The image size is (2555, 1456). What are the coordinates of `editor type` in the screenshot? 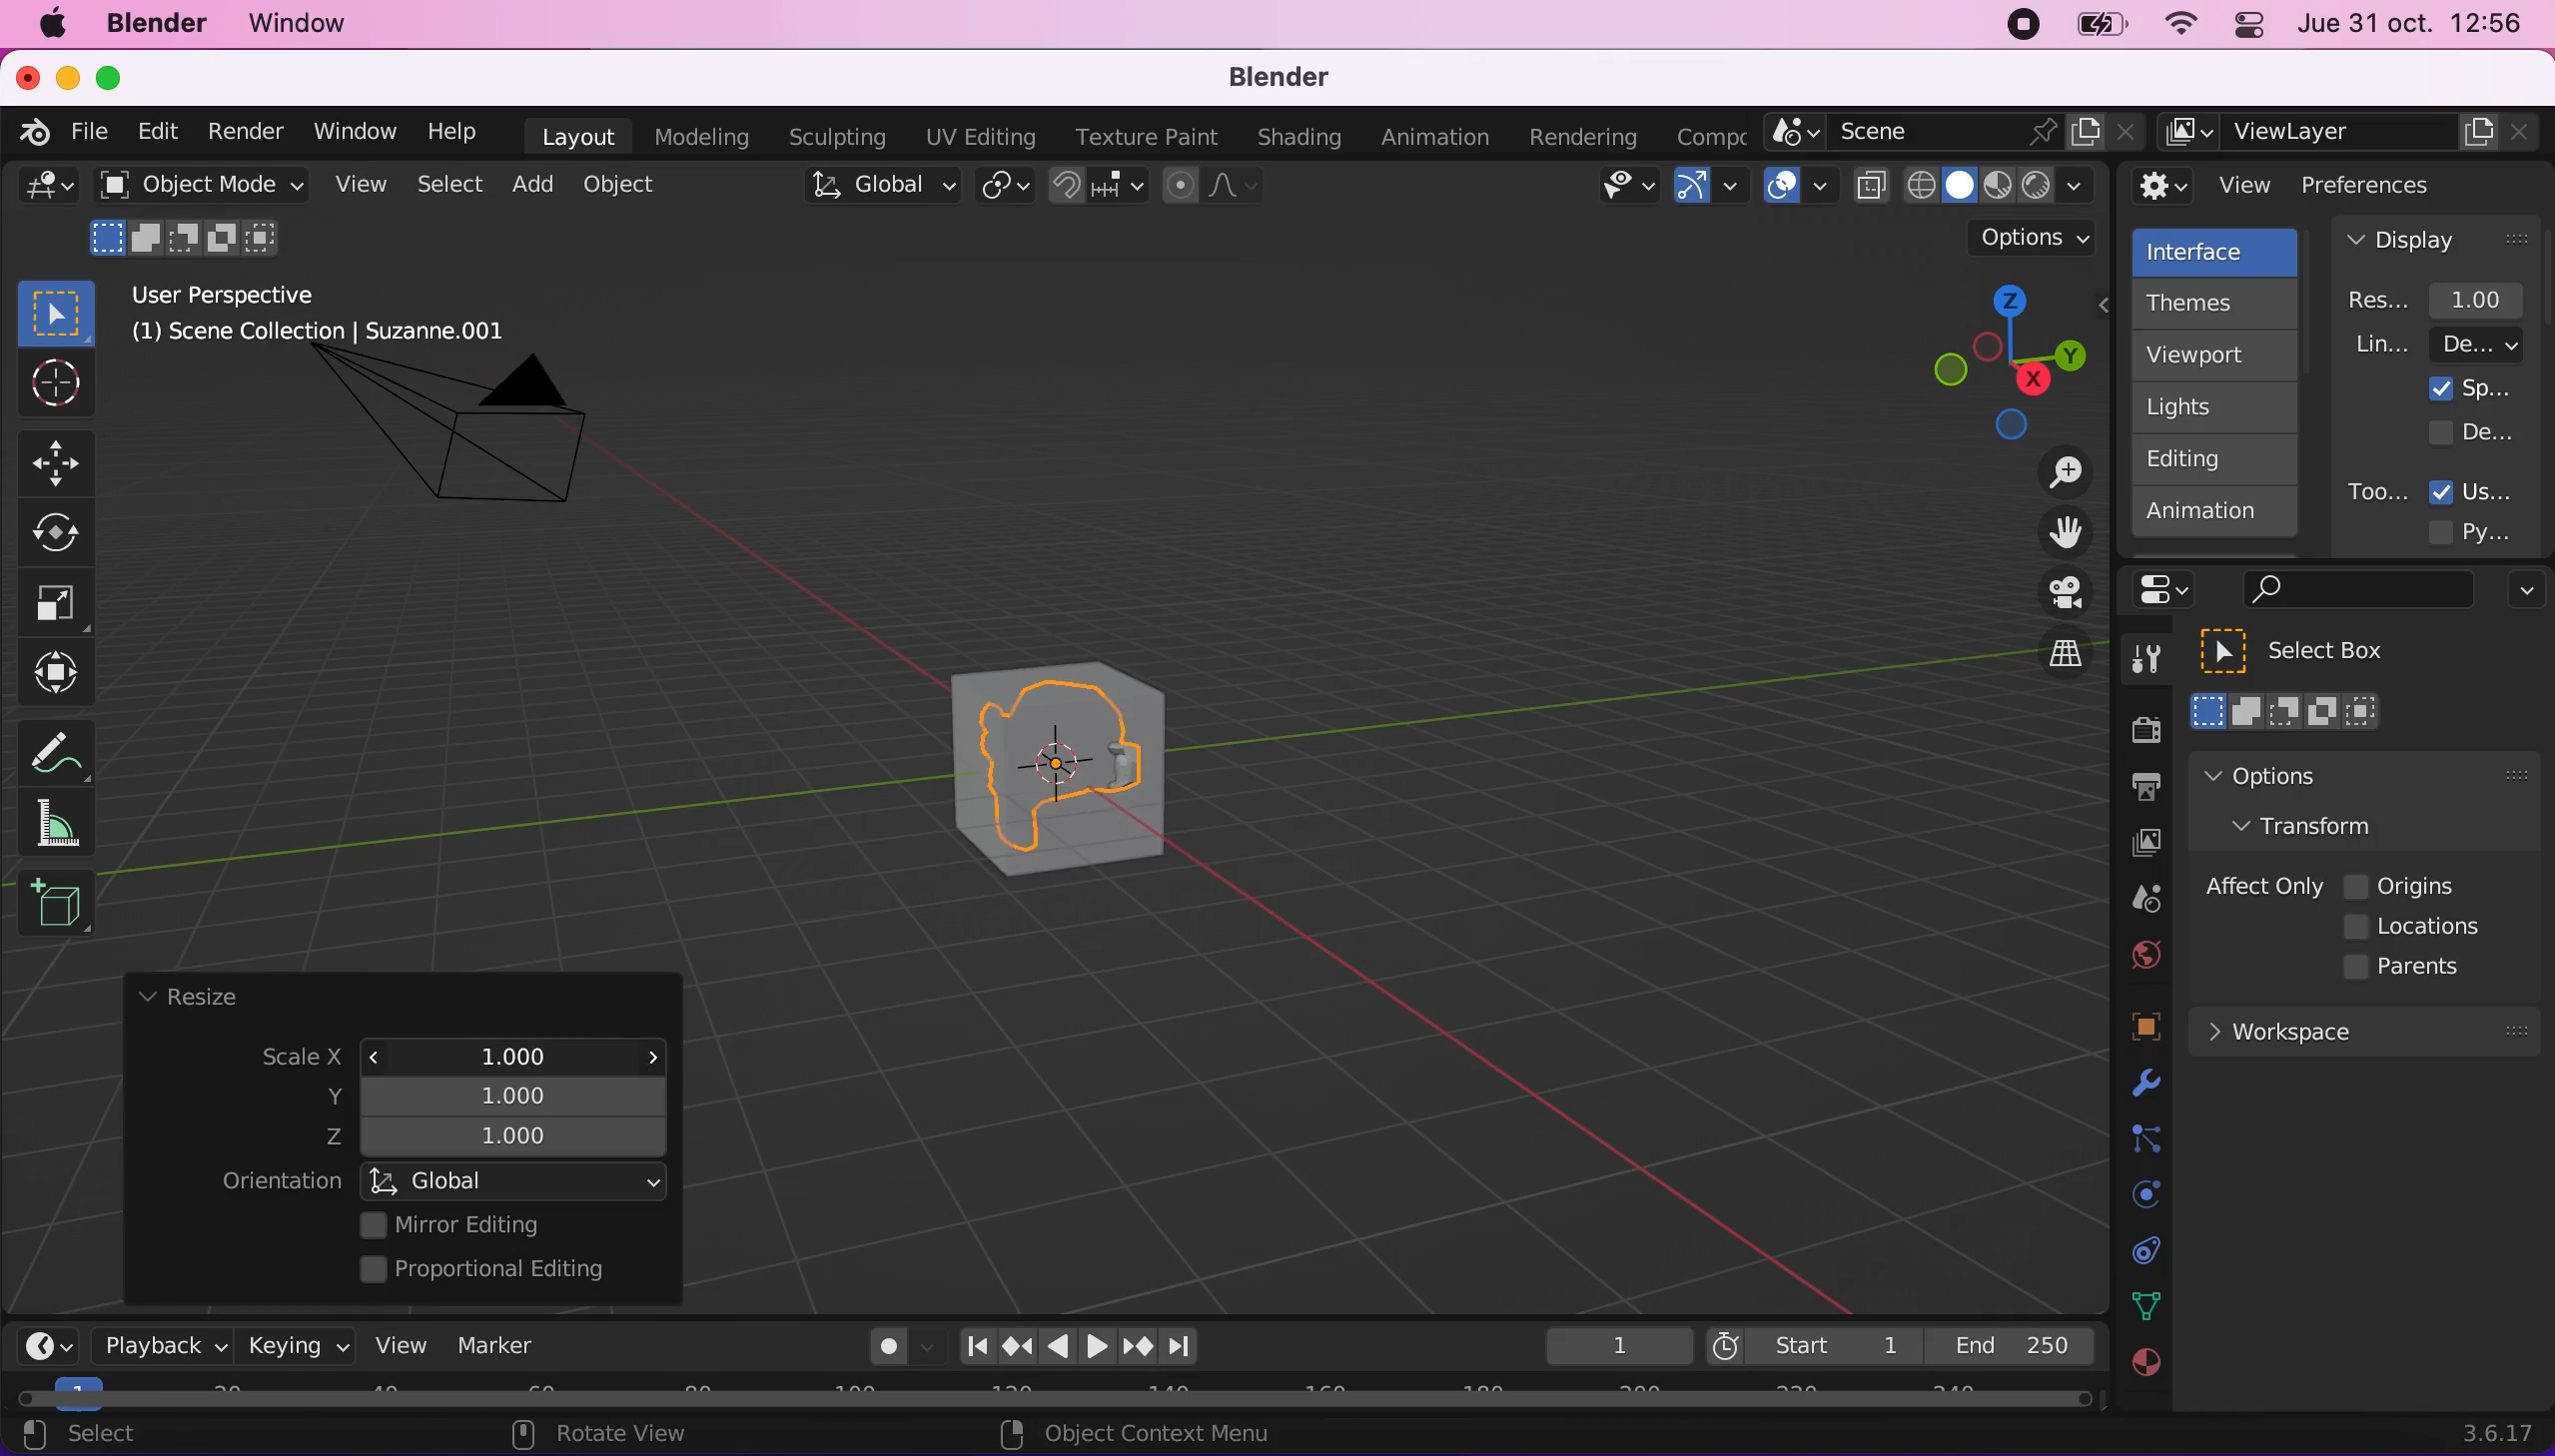 It's located at (40, 1330).